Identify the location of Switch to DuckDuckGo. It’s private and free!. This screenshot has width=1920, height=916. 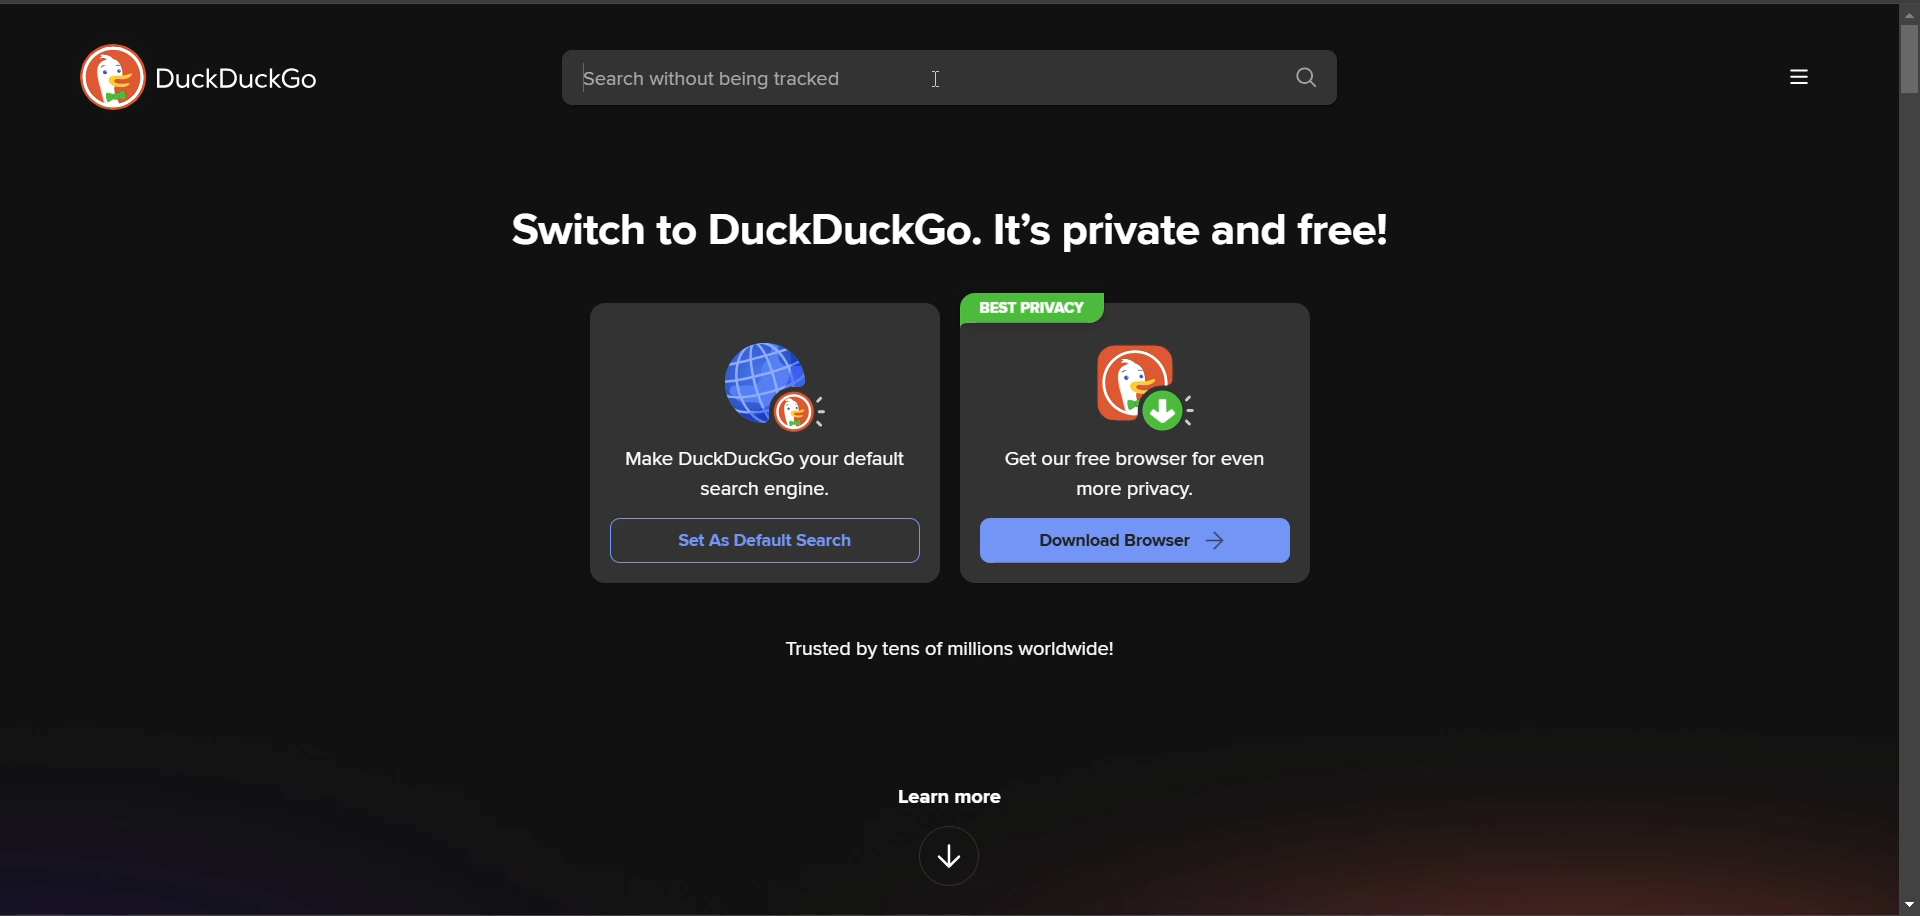
(947, 224).